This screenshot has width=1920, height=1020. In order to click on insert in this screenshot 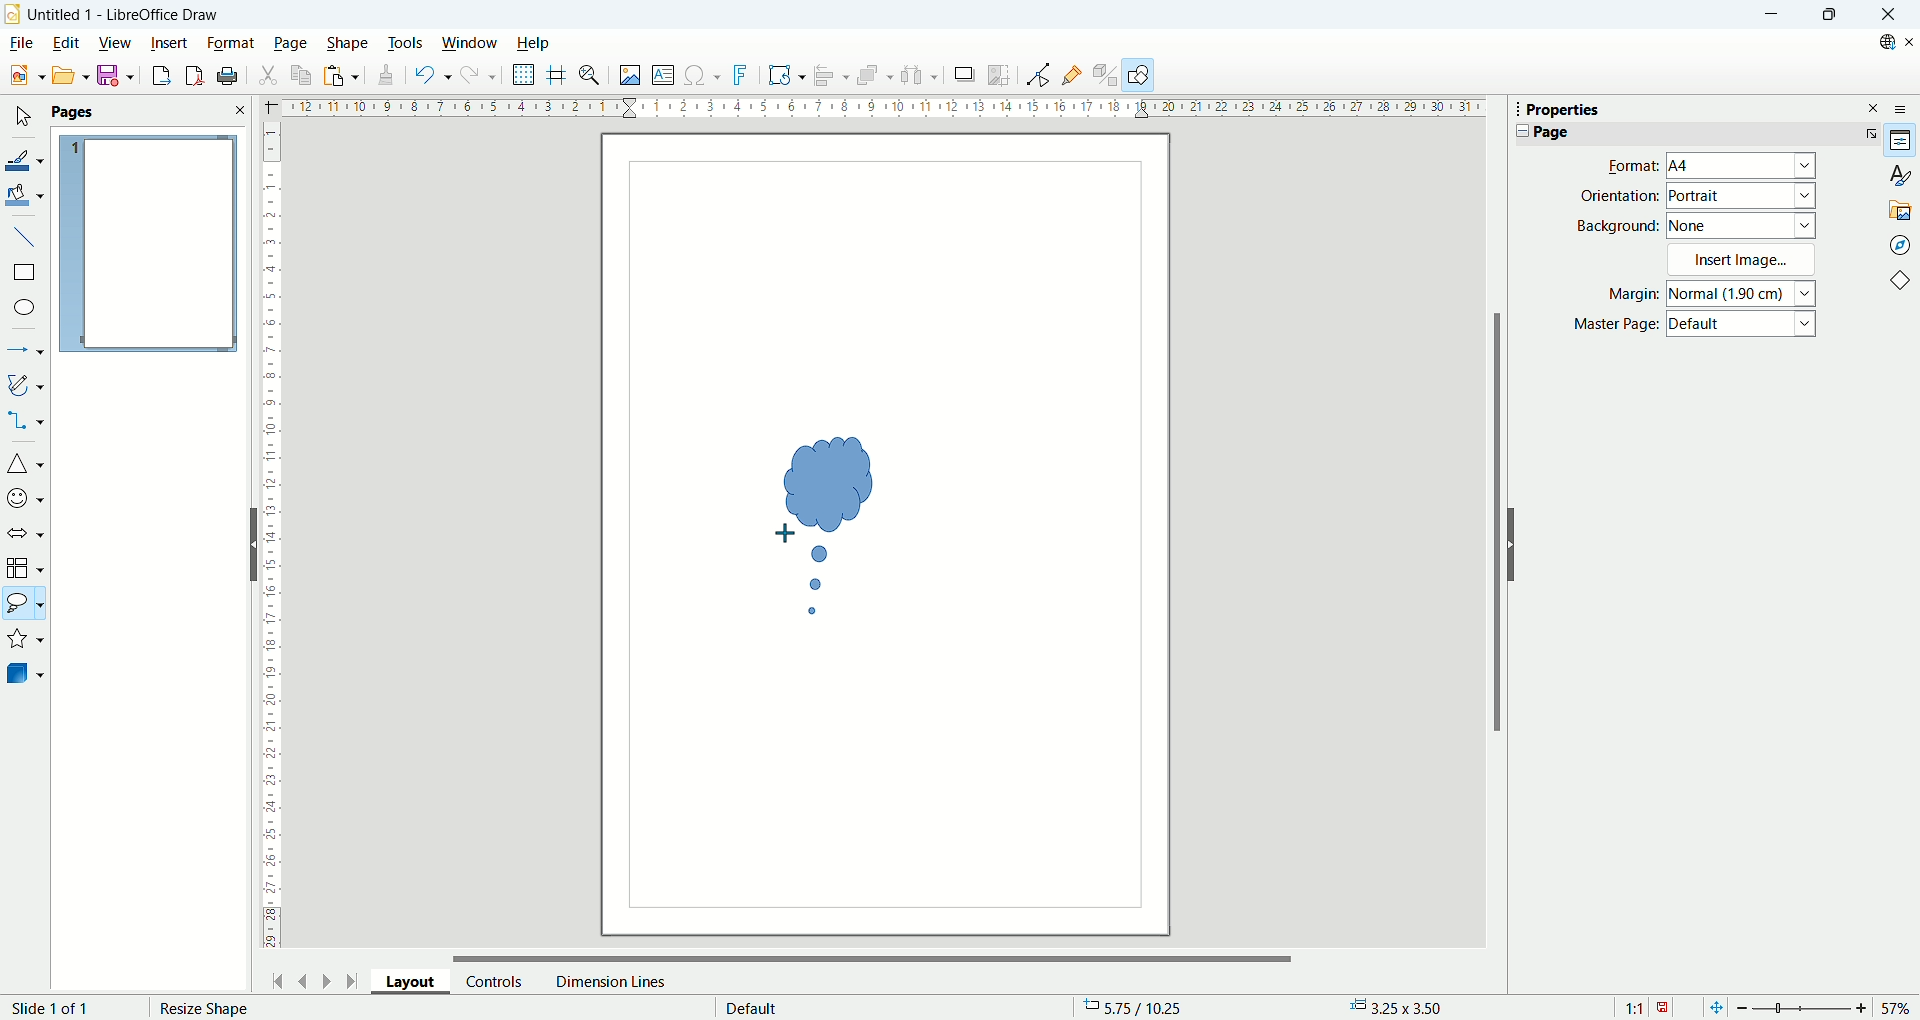, I will do `click(170, 41)`.